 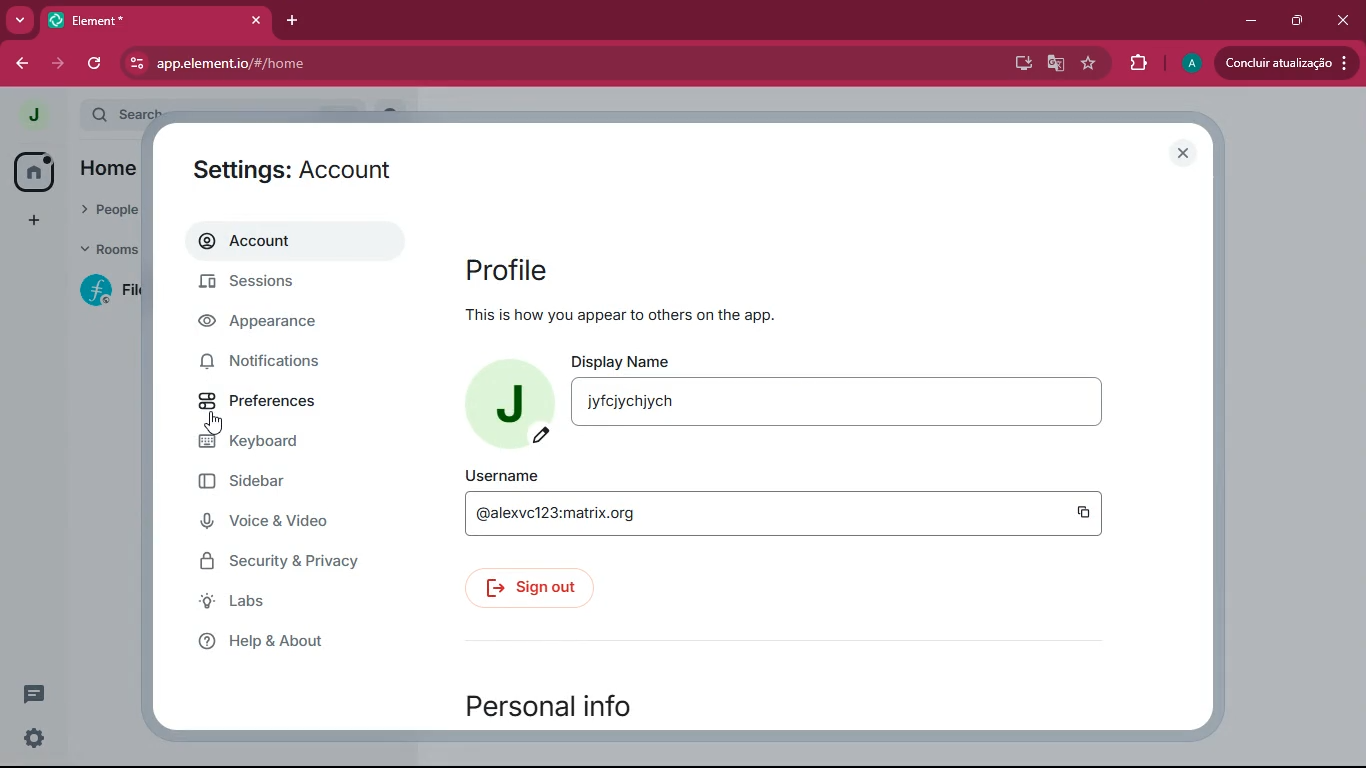 I want to click on security & privacy, so click(x=287, y=562).